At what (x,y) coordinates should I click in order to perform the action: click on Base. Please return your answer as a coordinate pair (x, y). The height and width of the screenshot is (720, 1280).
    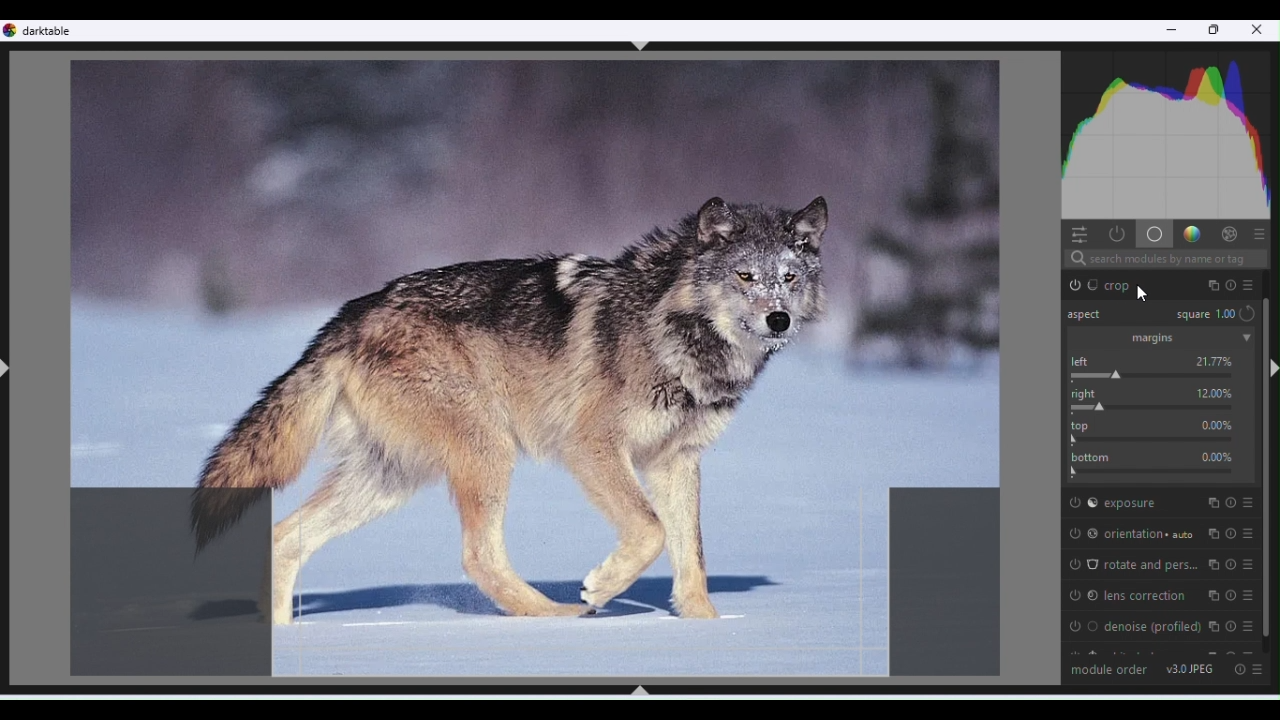
    Looking at the image, I should click on (1153, 233).